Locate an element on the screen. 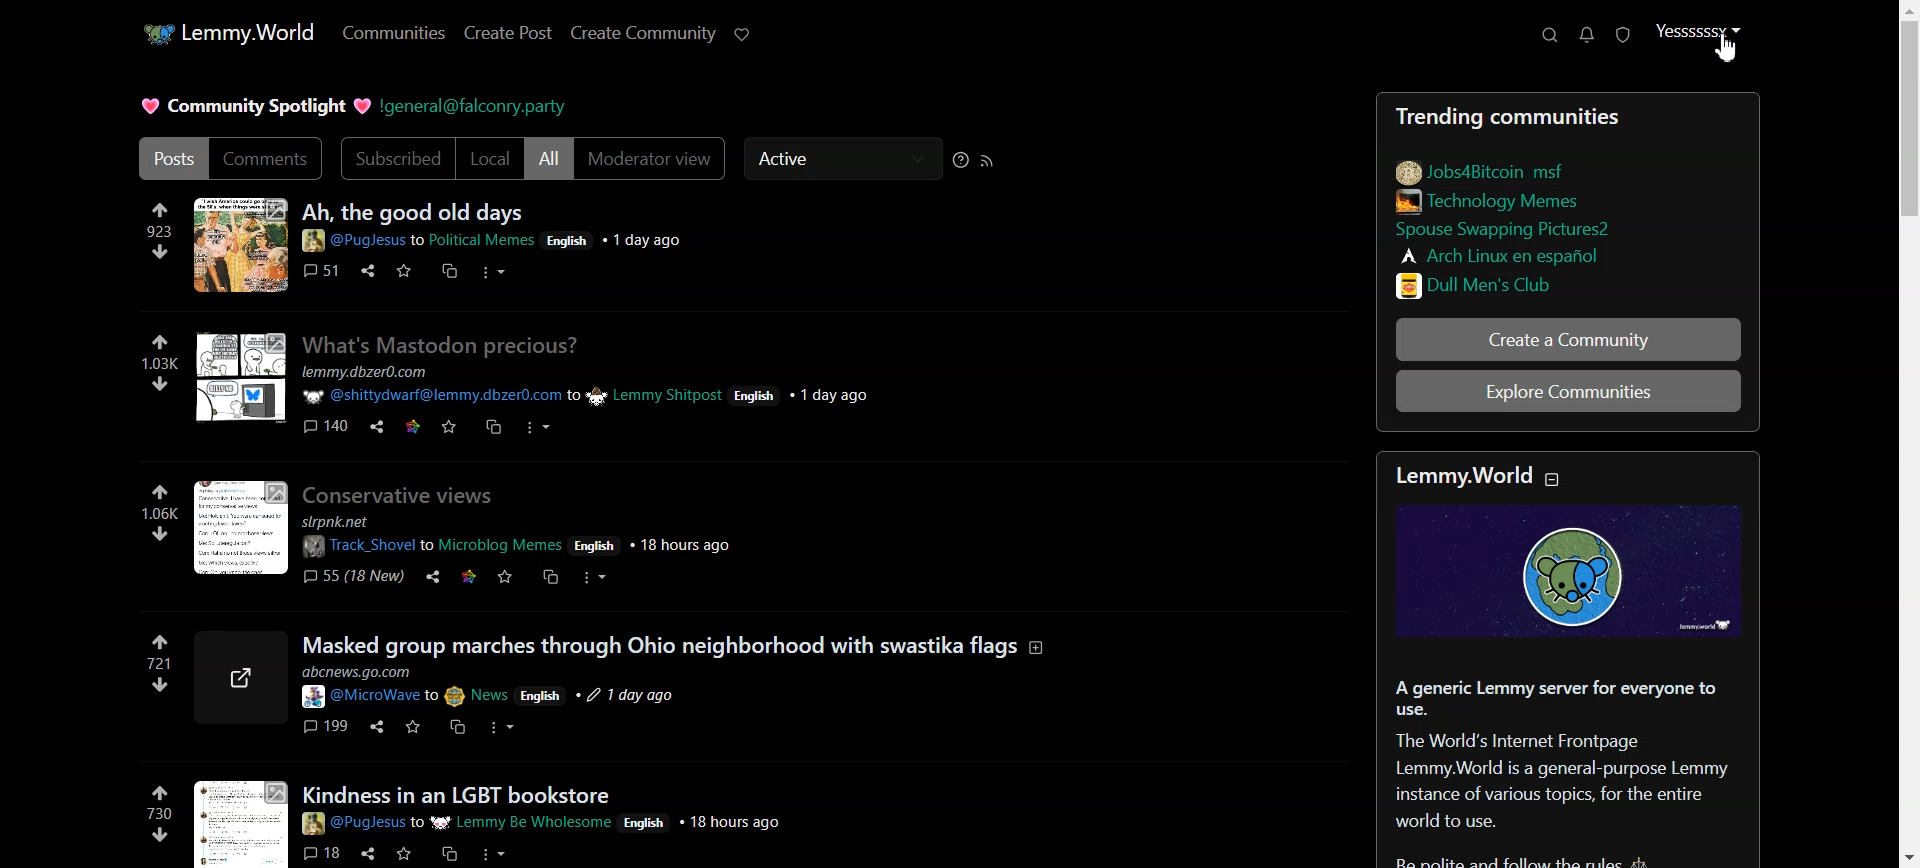 Image resolution: width=1920 pixels, height=868 pixels. Explore Community is located at coordinates (1566, 393).